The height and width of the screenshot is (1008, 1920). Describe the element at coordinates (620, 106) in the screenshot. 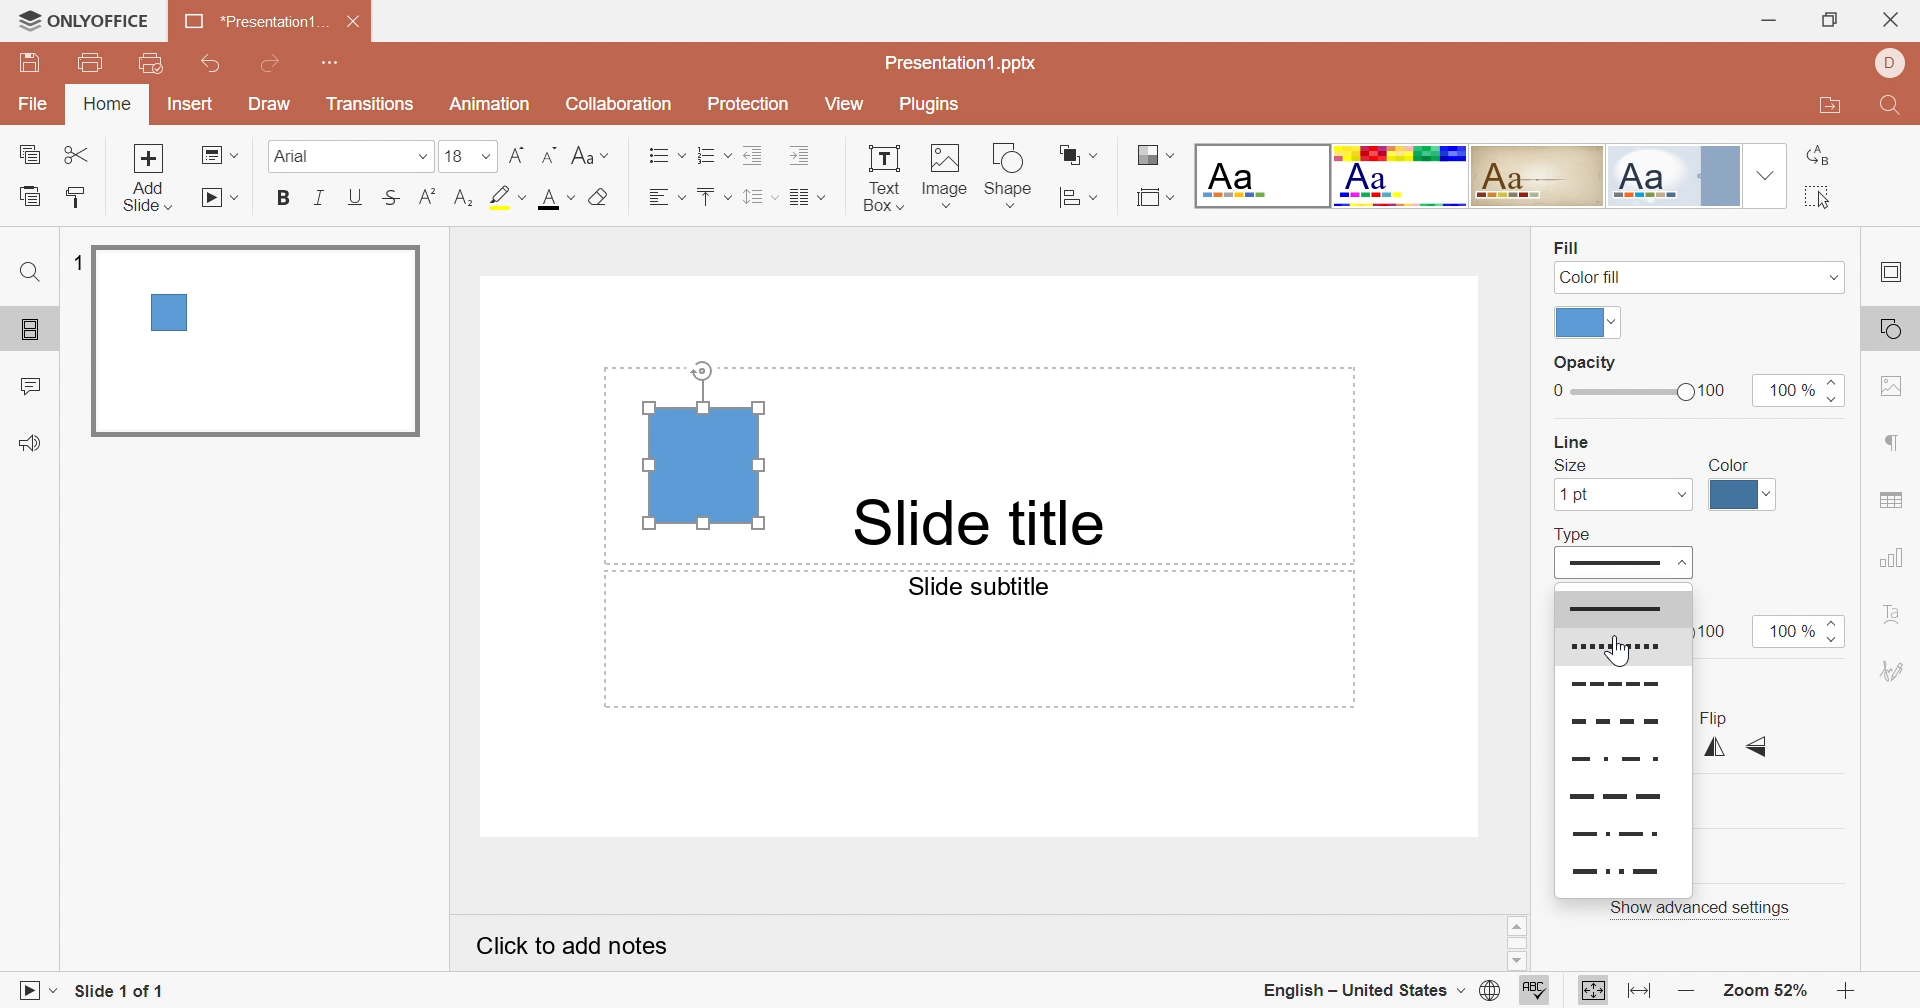

I see `Collaboration` at that location.